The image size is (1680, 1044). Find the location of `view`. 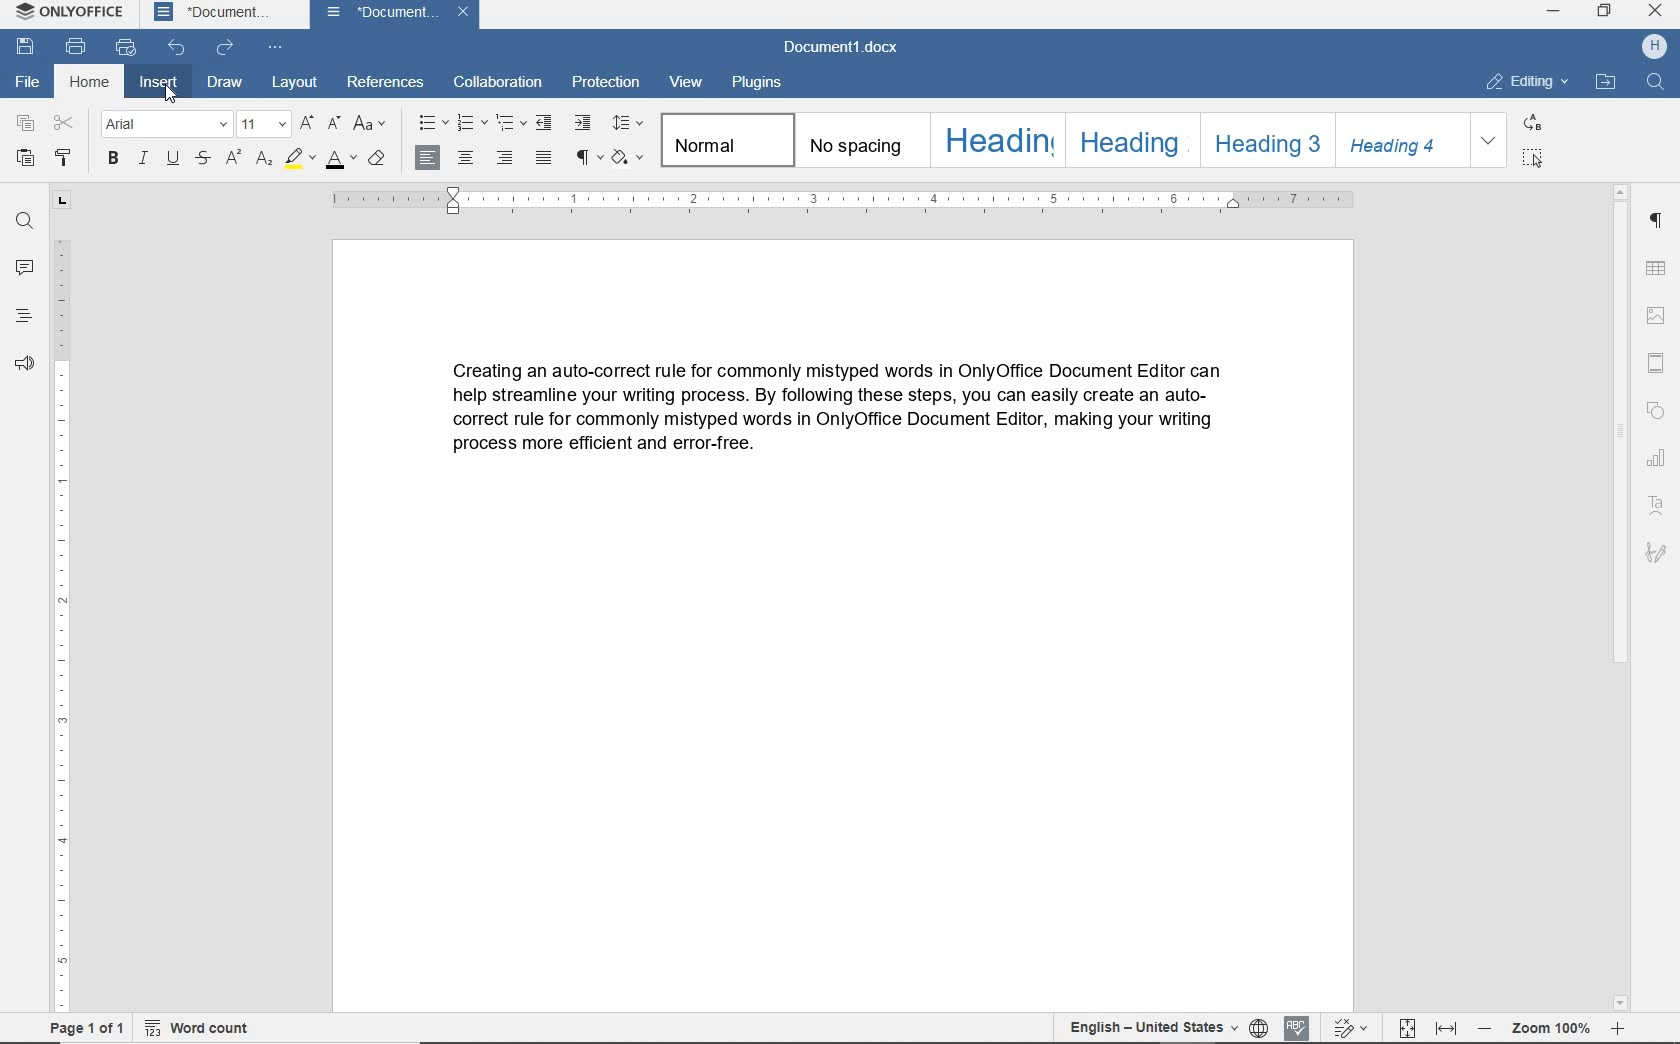

view is located at coordinates (687, 84).